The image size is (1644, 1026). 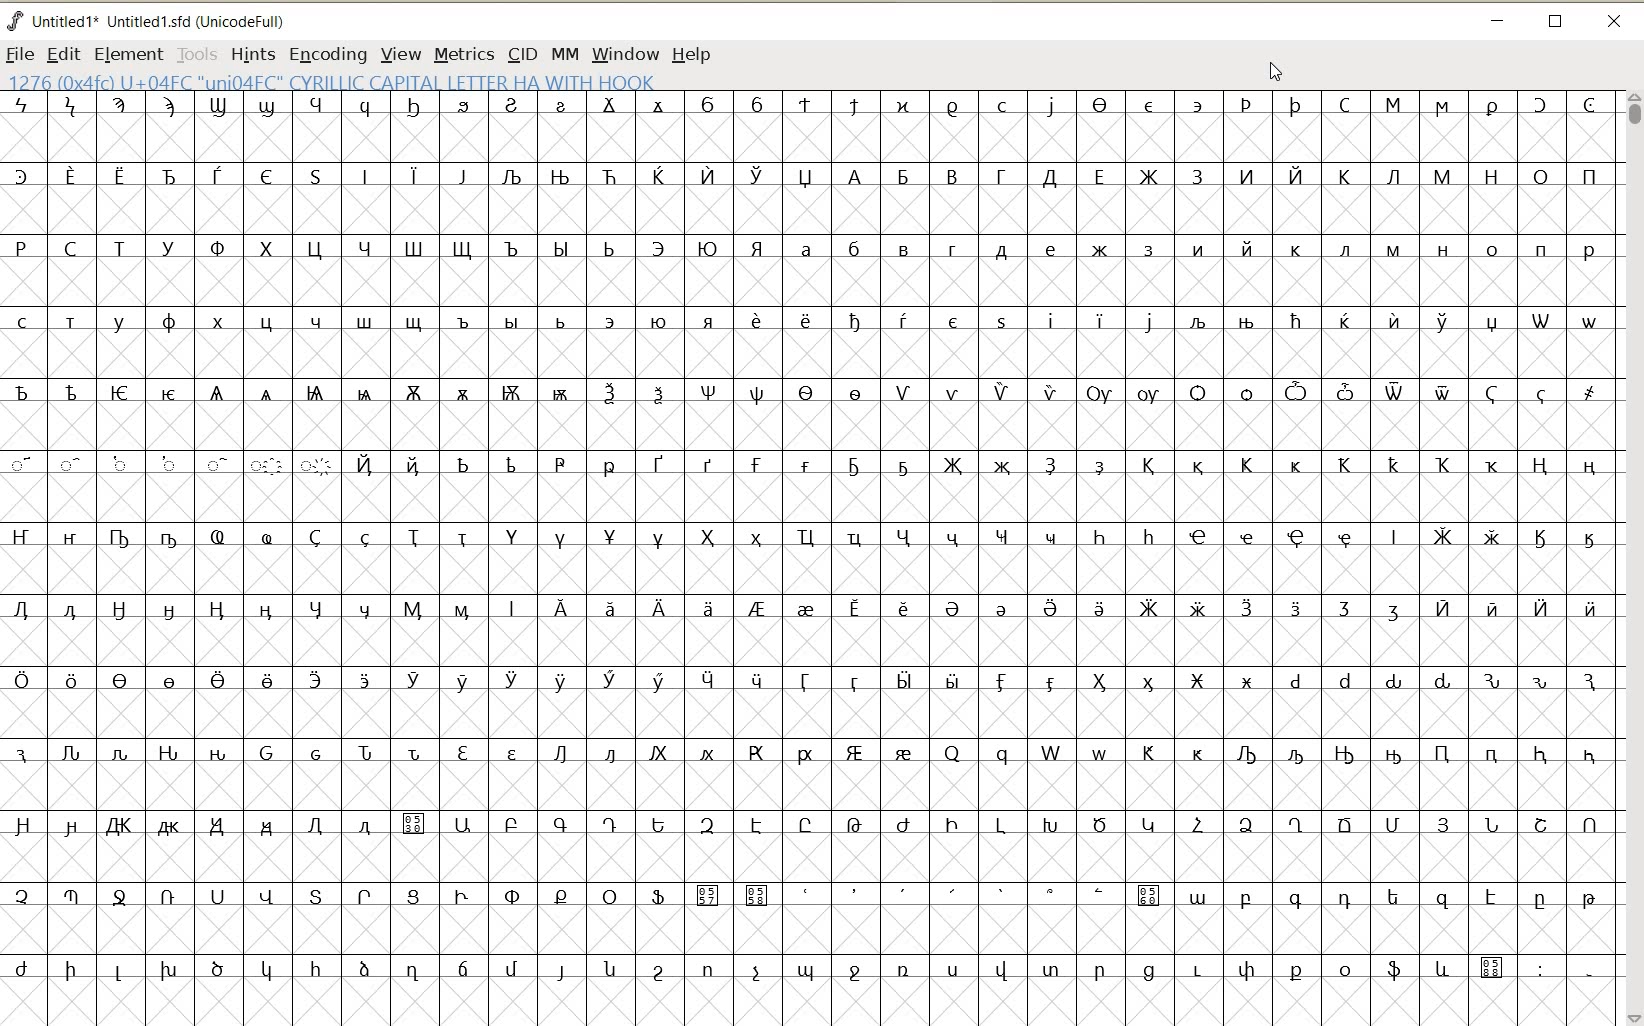 I want to click on HINTS, so click(x=251, y=56).